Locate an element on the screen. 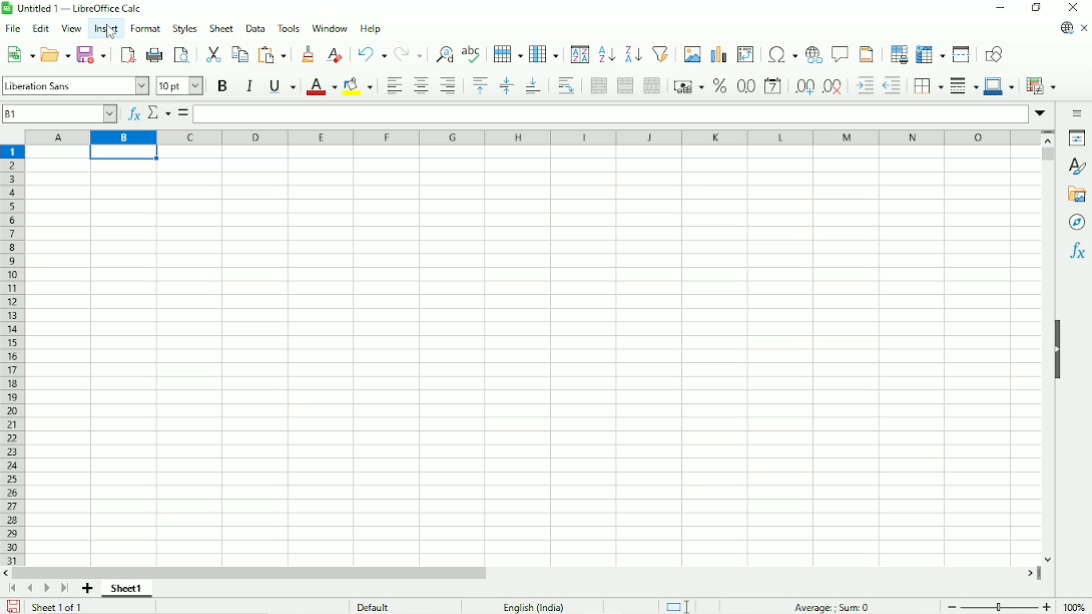 This screenshot has height=614, width=1092. Sort ascending is located at coordinates (606, 54).